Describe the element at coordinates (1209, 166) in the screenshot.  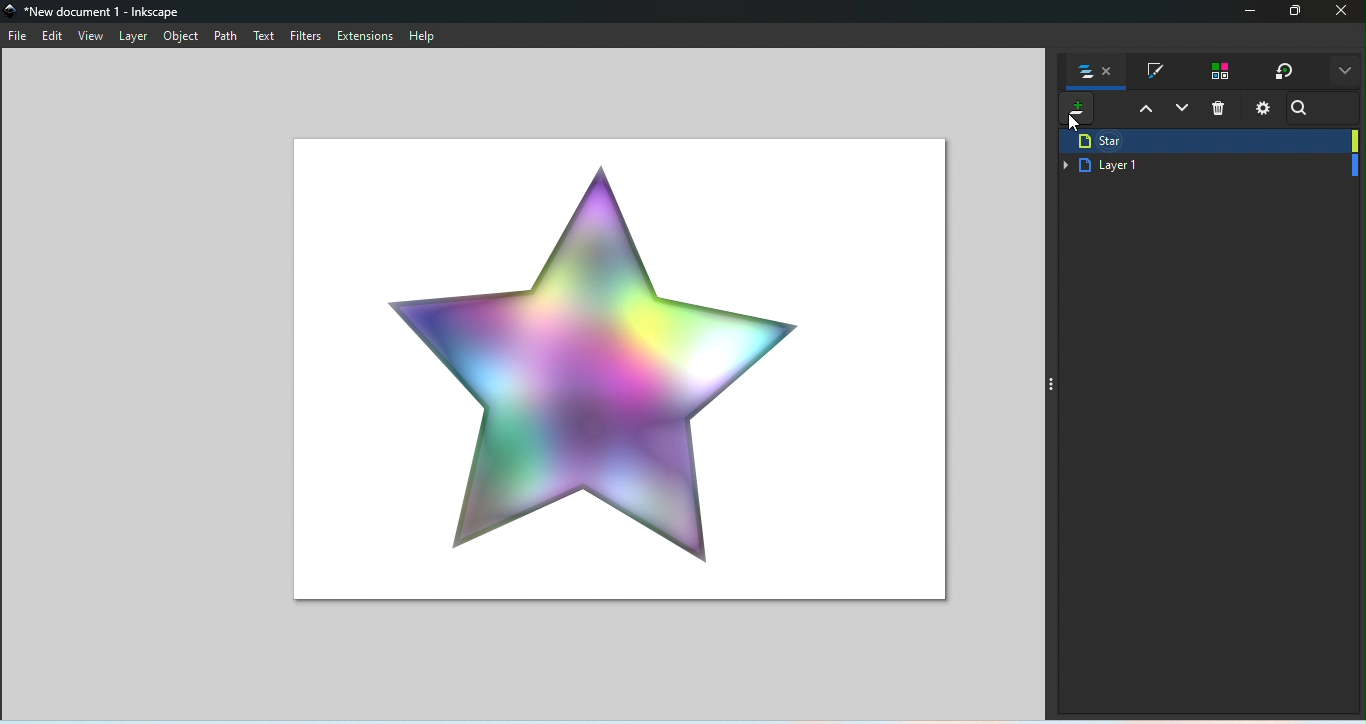
I see `Layer 1` at that location.